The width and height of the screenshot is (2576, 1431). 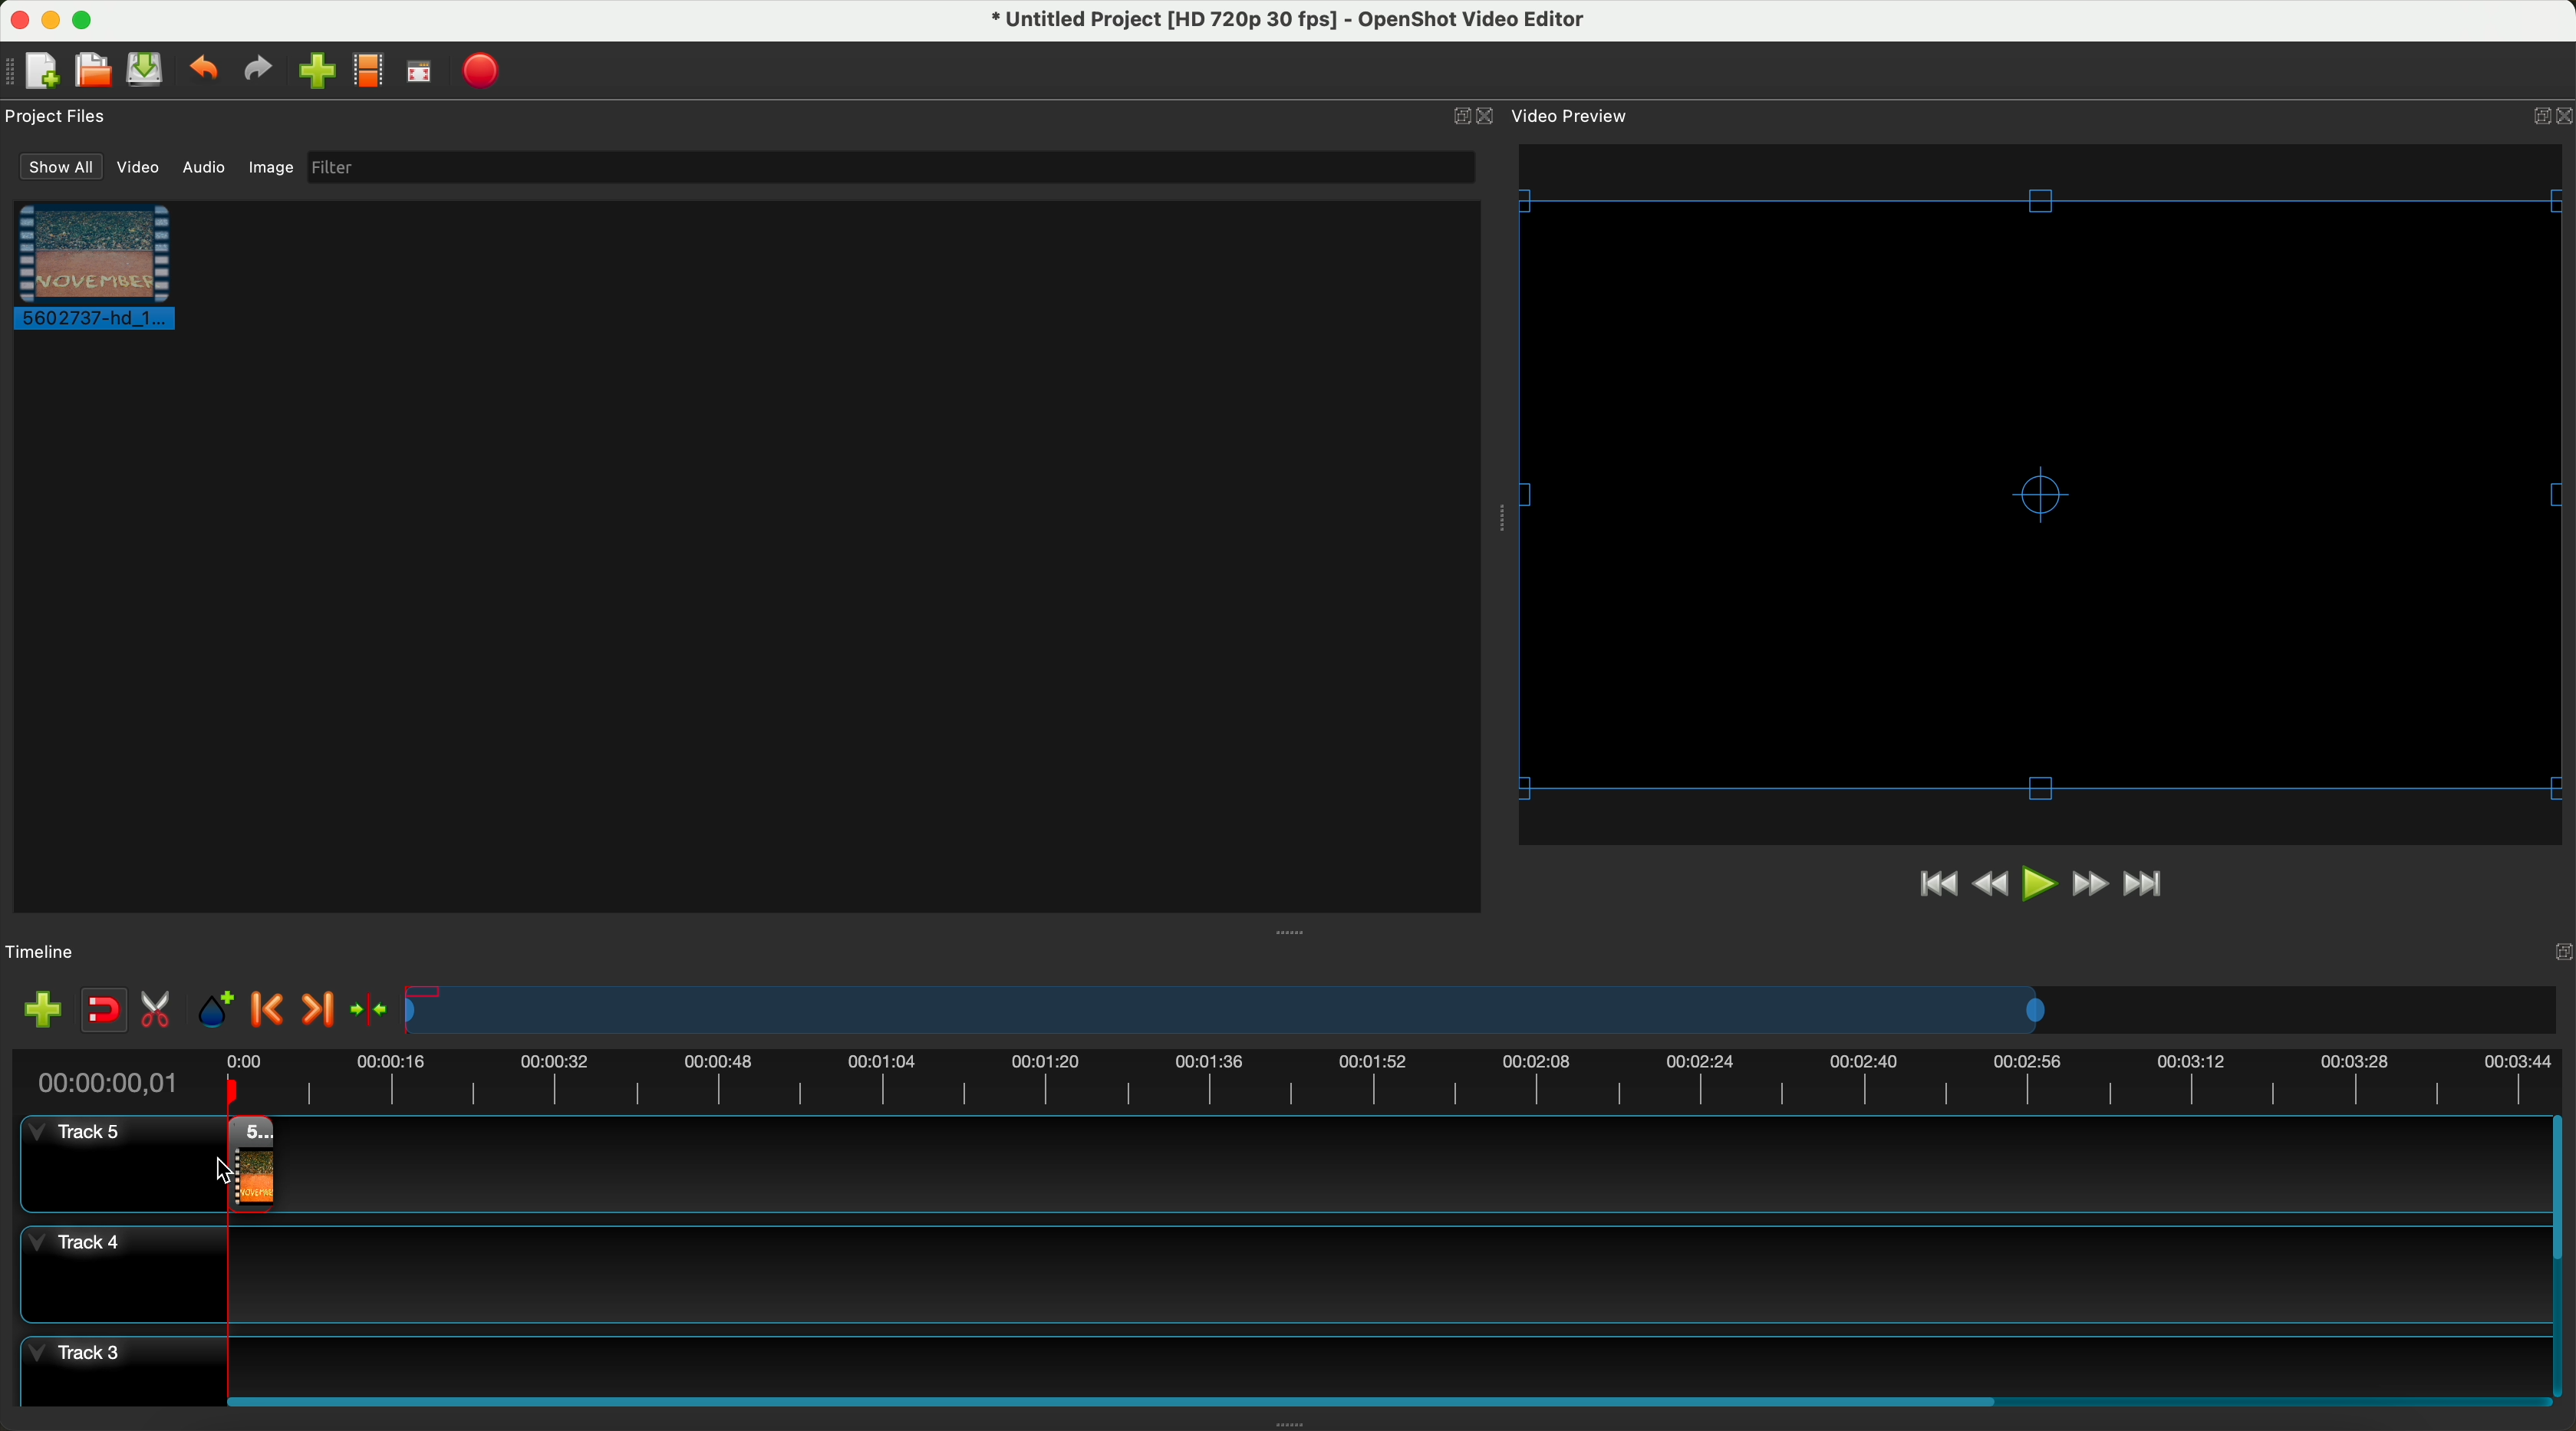 I want to click on scroll bar, so click(x=1384, y=1398).